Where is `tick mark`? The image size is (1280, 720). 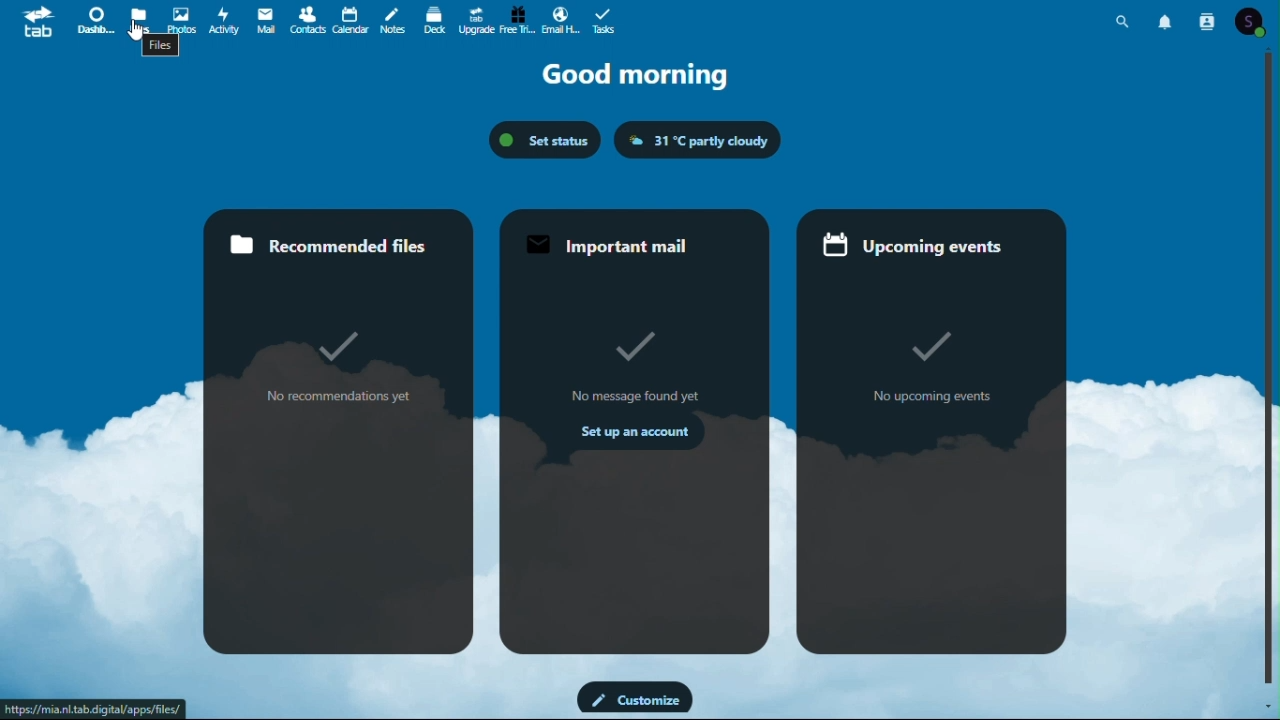
tick mark is located at coordinates (925, 347).